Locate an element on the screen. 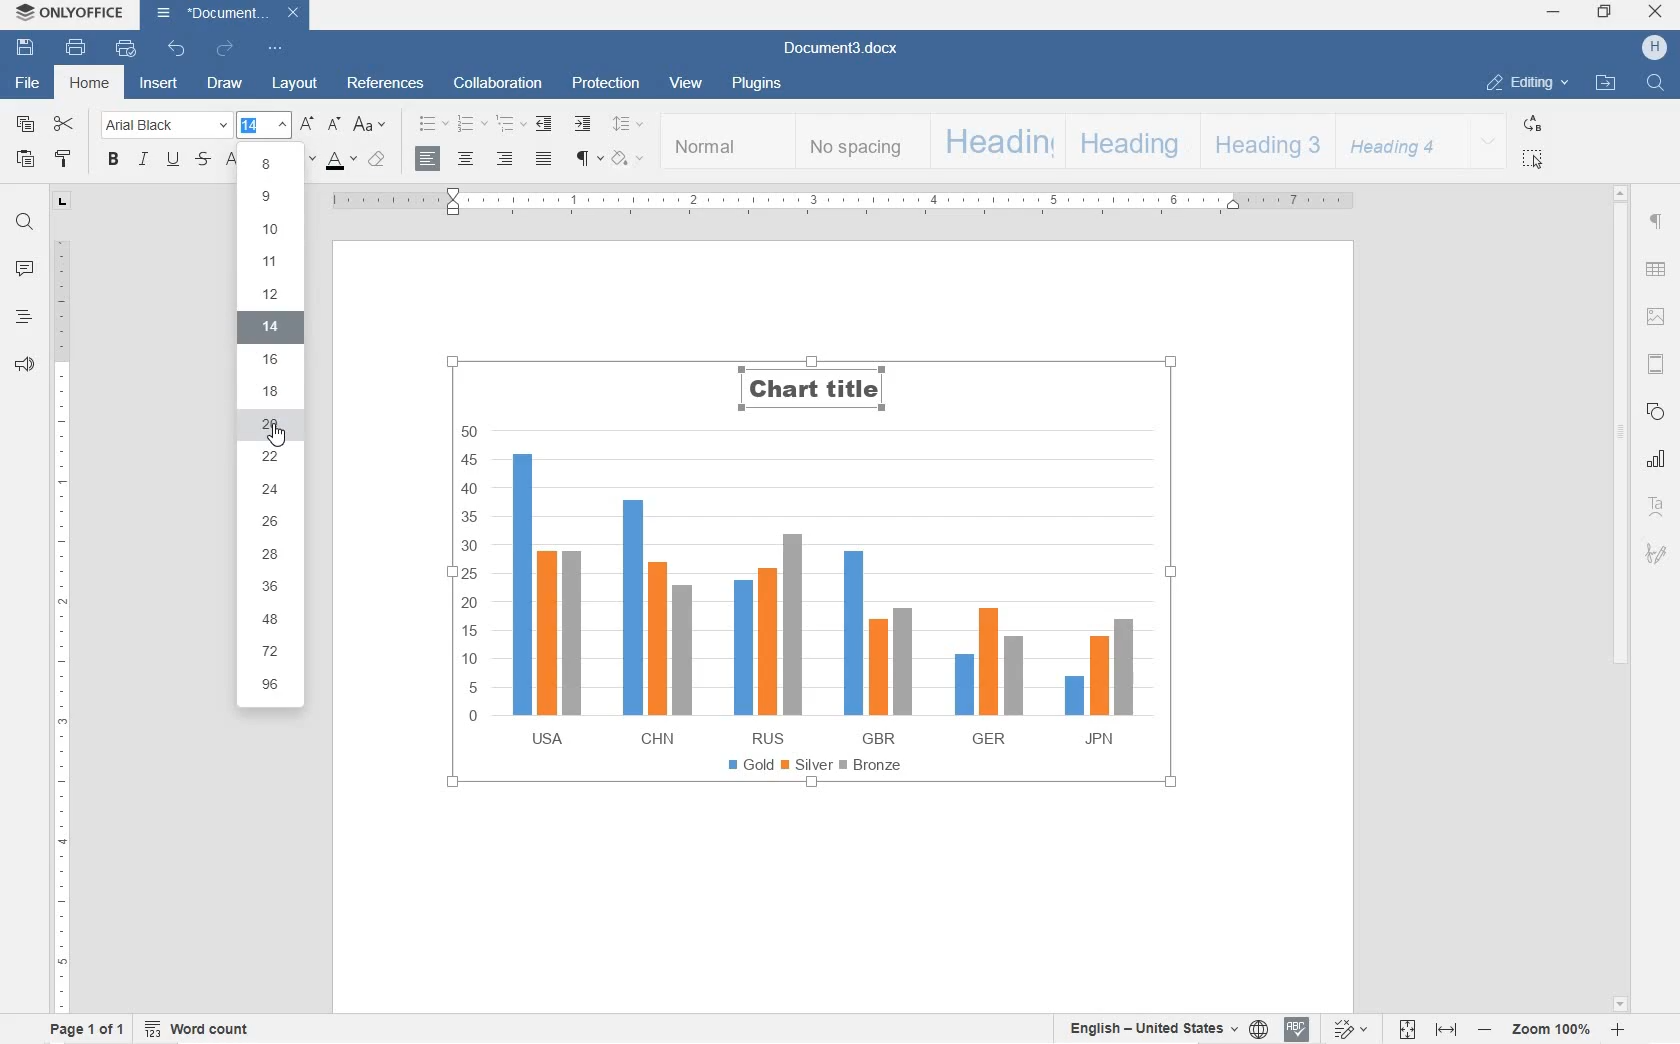  QUICK PRINT is located at coordinates (122, 49).